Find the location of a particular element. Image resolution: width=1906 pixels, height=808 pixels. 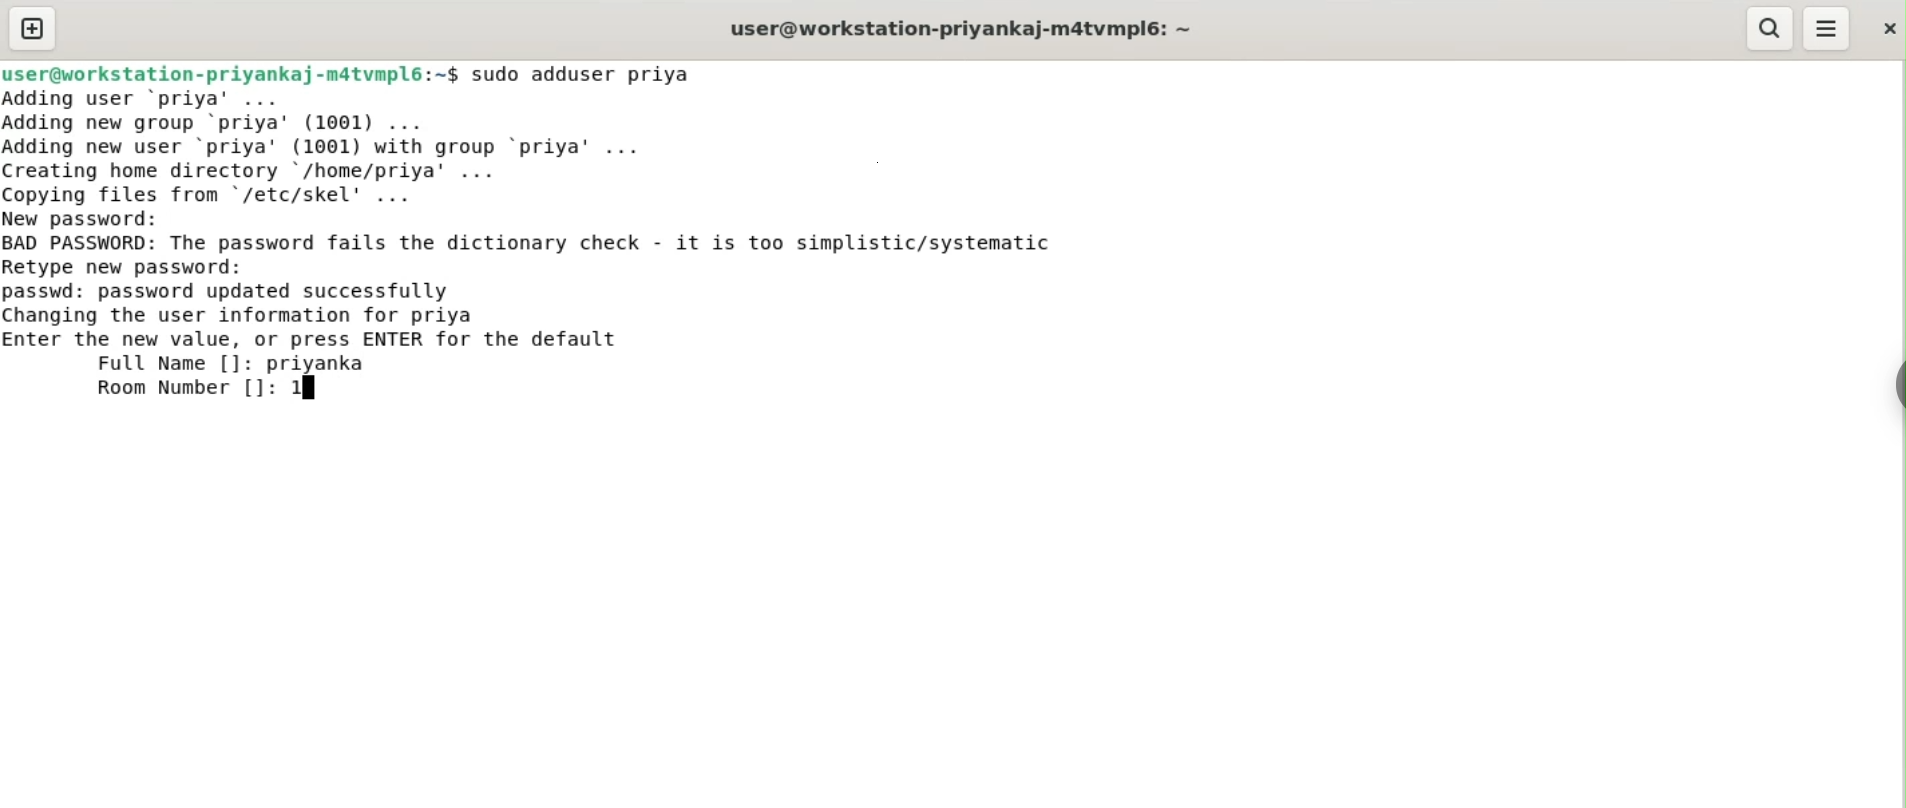

user@workstation-priyankaj-m4tvmpl6:~ is located at coordinates (957, 28).